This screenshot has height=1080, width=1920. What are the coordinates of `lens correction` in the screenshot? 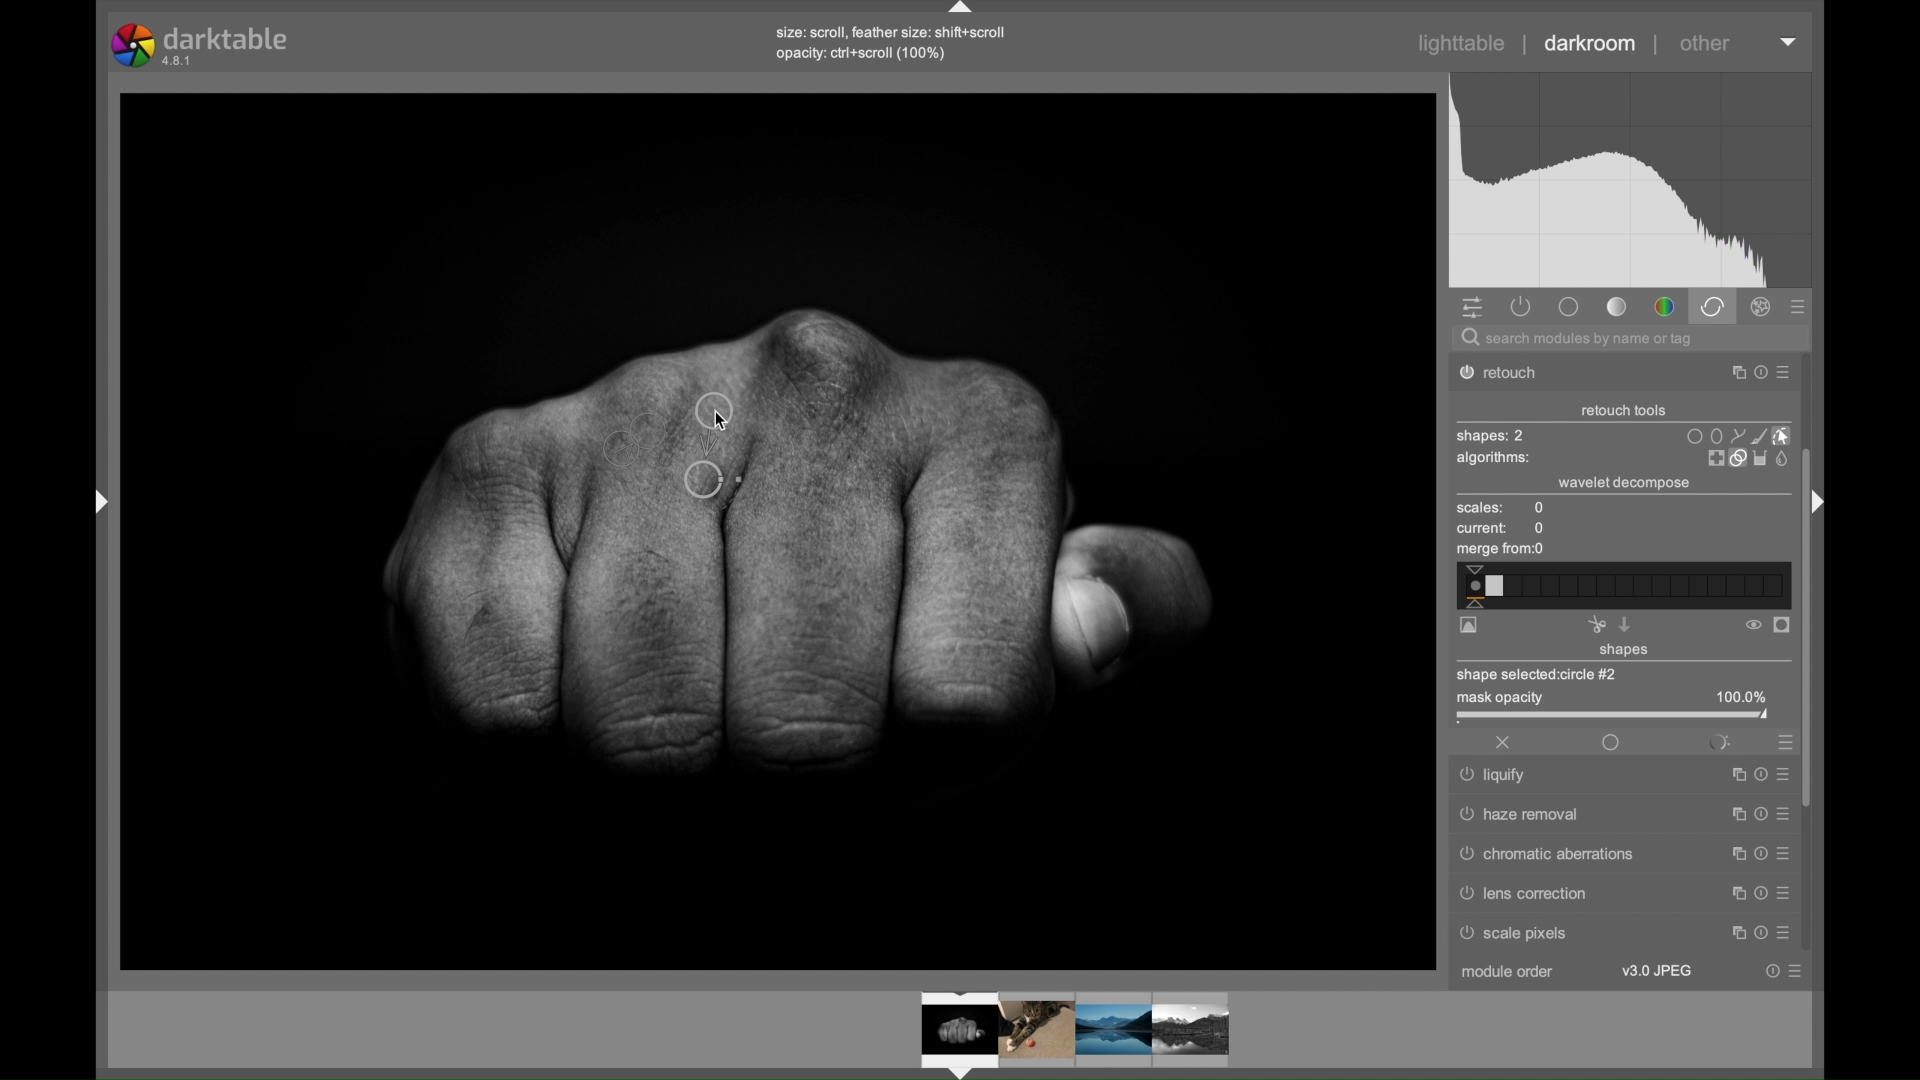 It's located at (1538, 893).